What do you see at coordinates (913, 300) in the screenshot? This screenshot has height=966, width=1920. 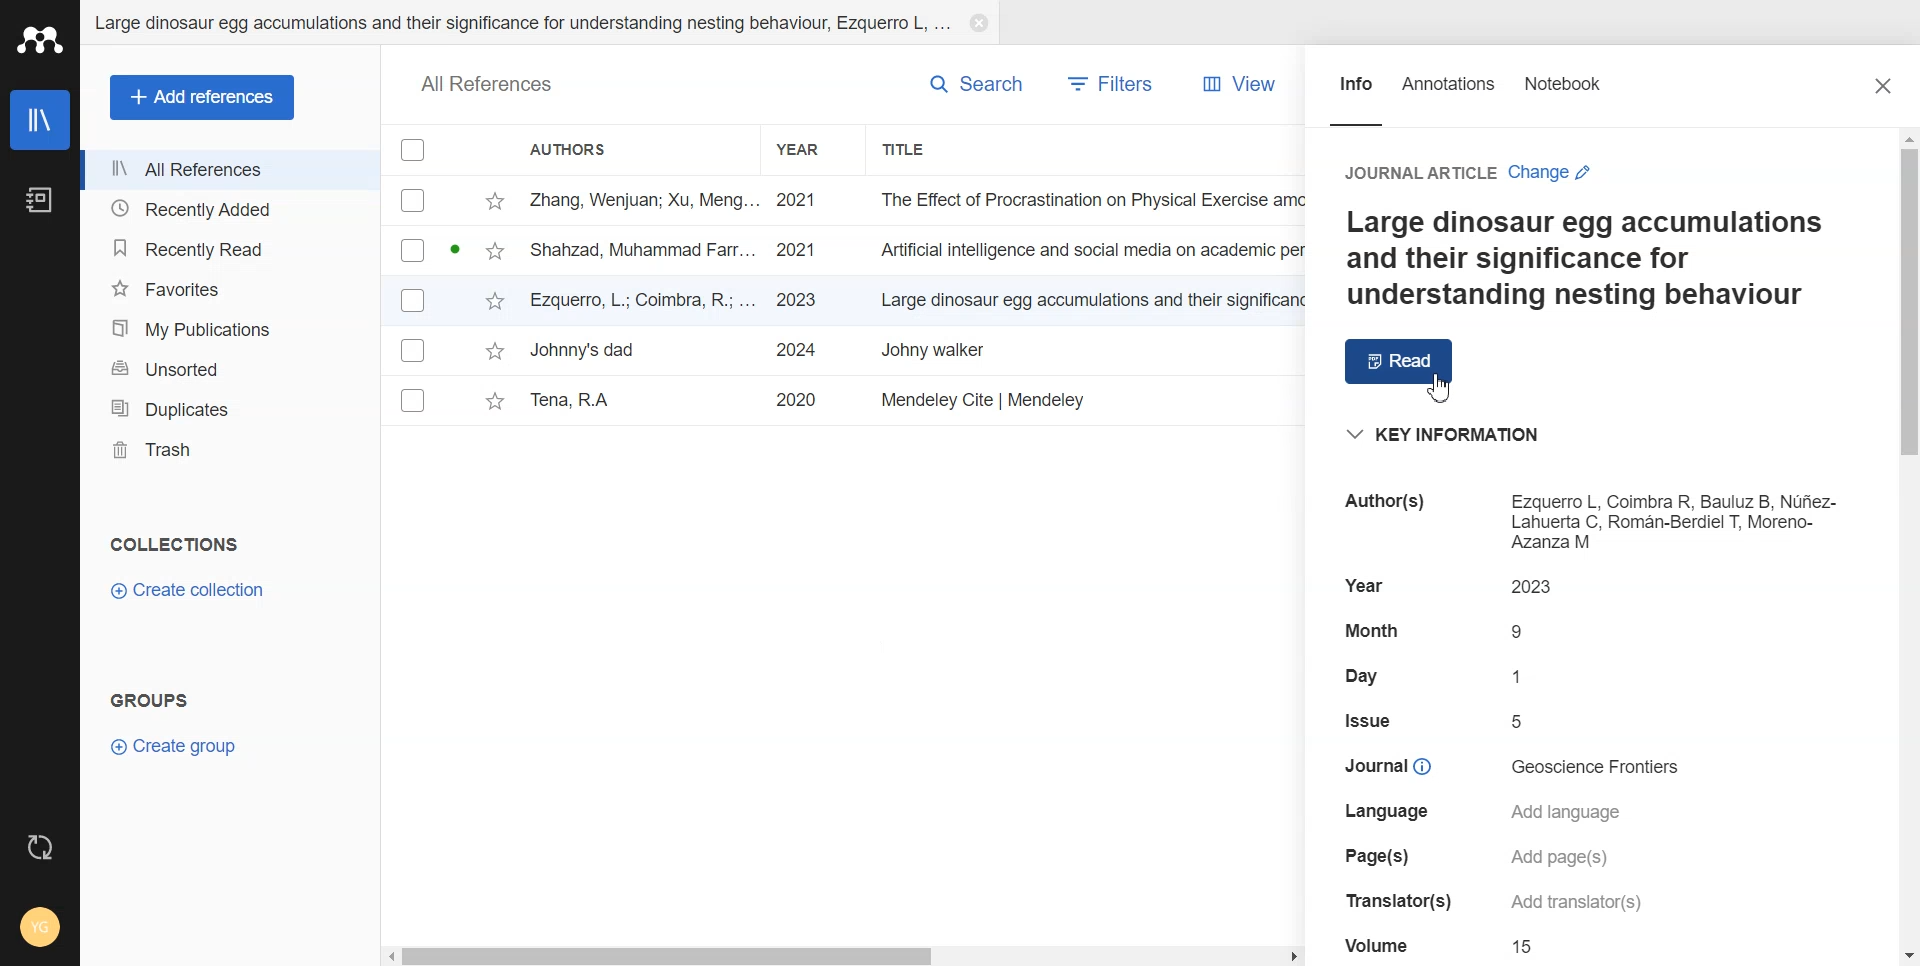 I see `File` at bounding box center [913, 300].